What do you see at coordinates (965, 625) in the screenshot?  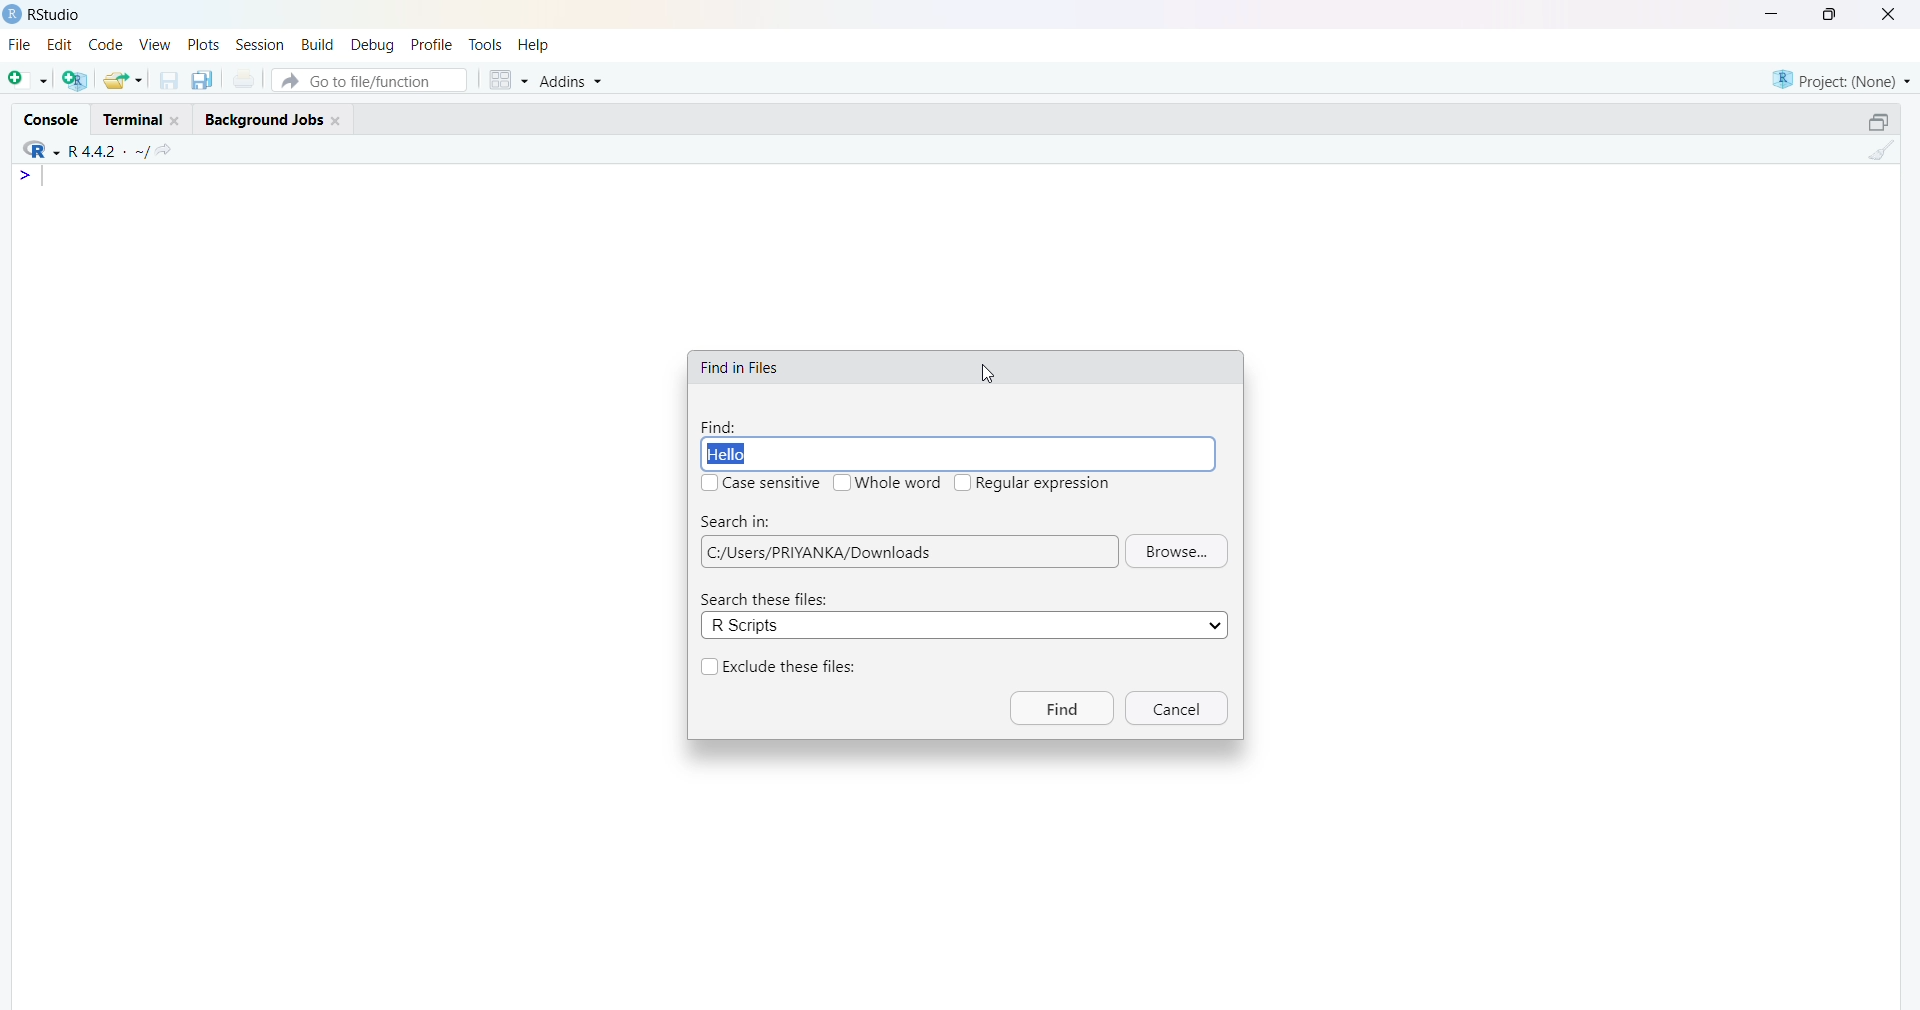 I see `R Scripts` at bounding box center [965, 625].